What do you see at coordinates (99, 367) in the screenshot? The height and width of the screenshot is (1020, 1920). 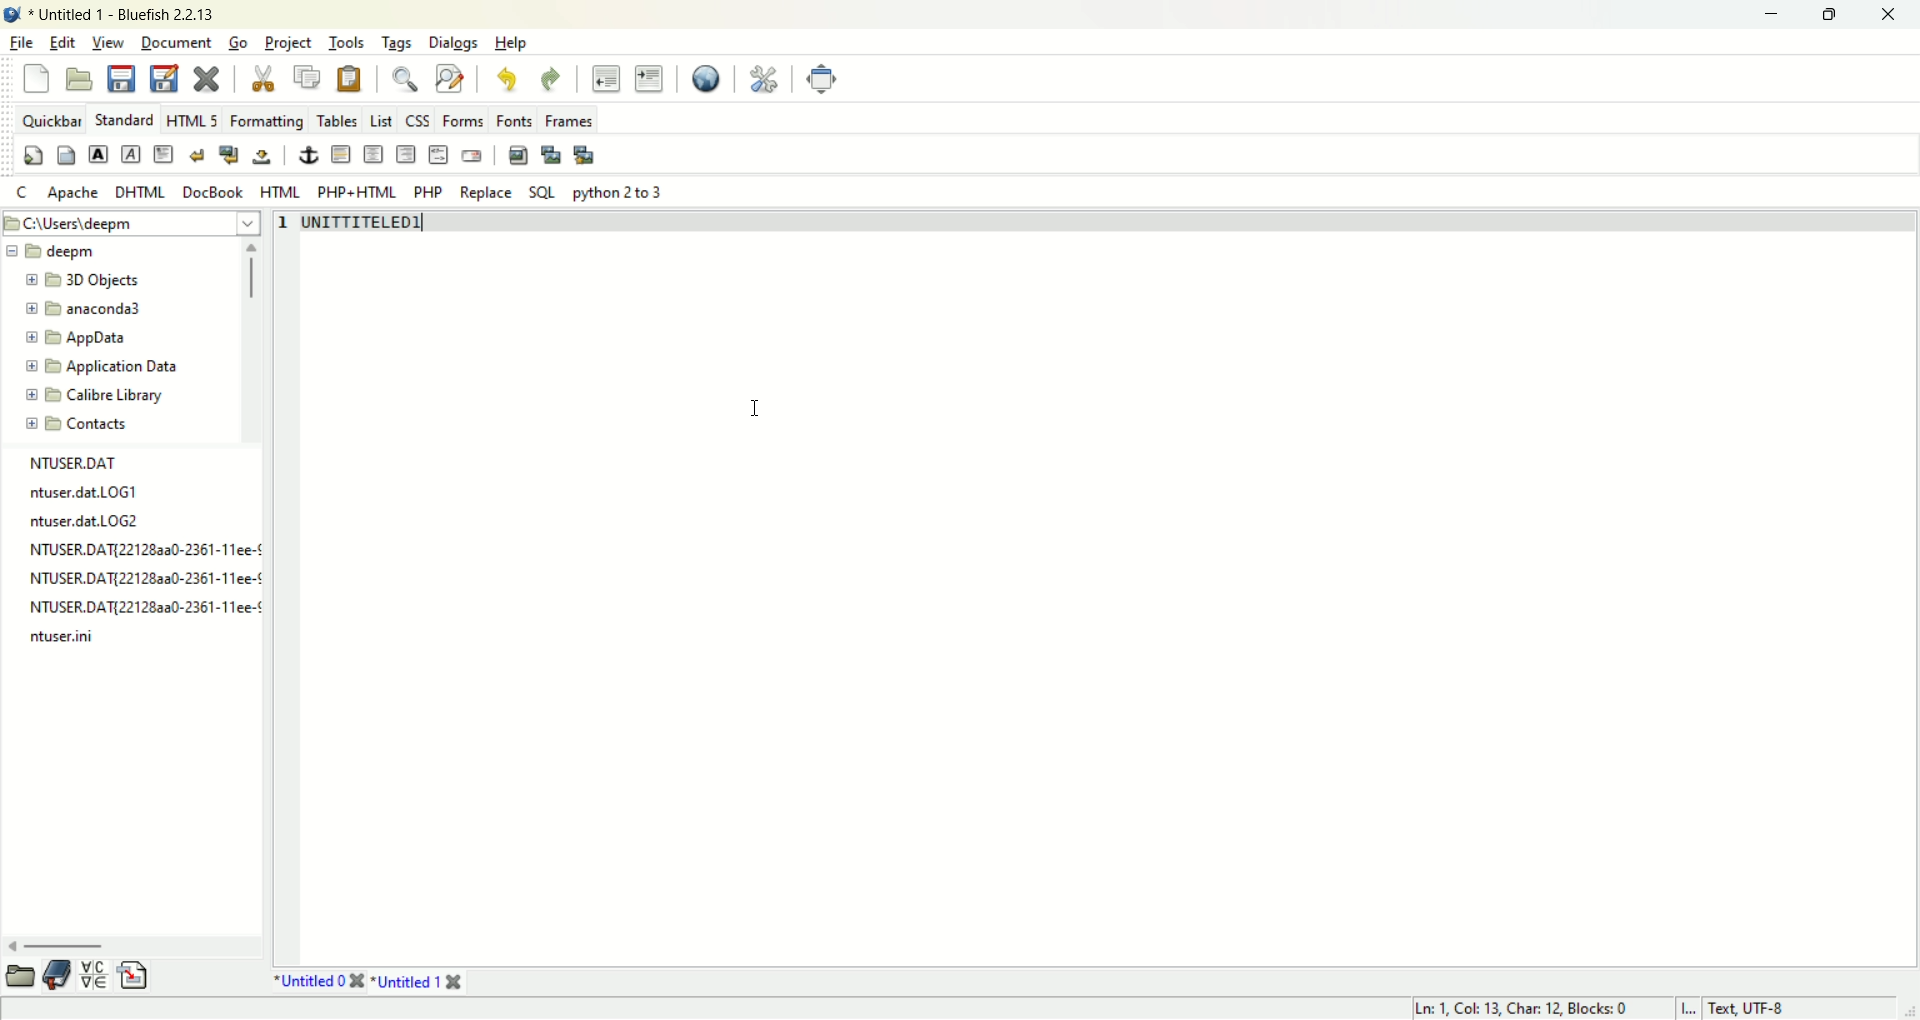 I see `application` at bounding box center [99, 367].